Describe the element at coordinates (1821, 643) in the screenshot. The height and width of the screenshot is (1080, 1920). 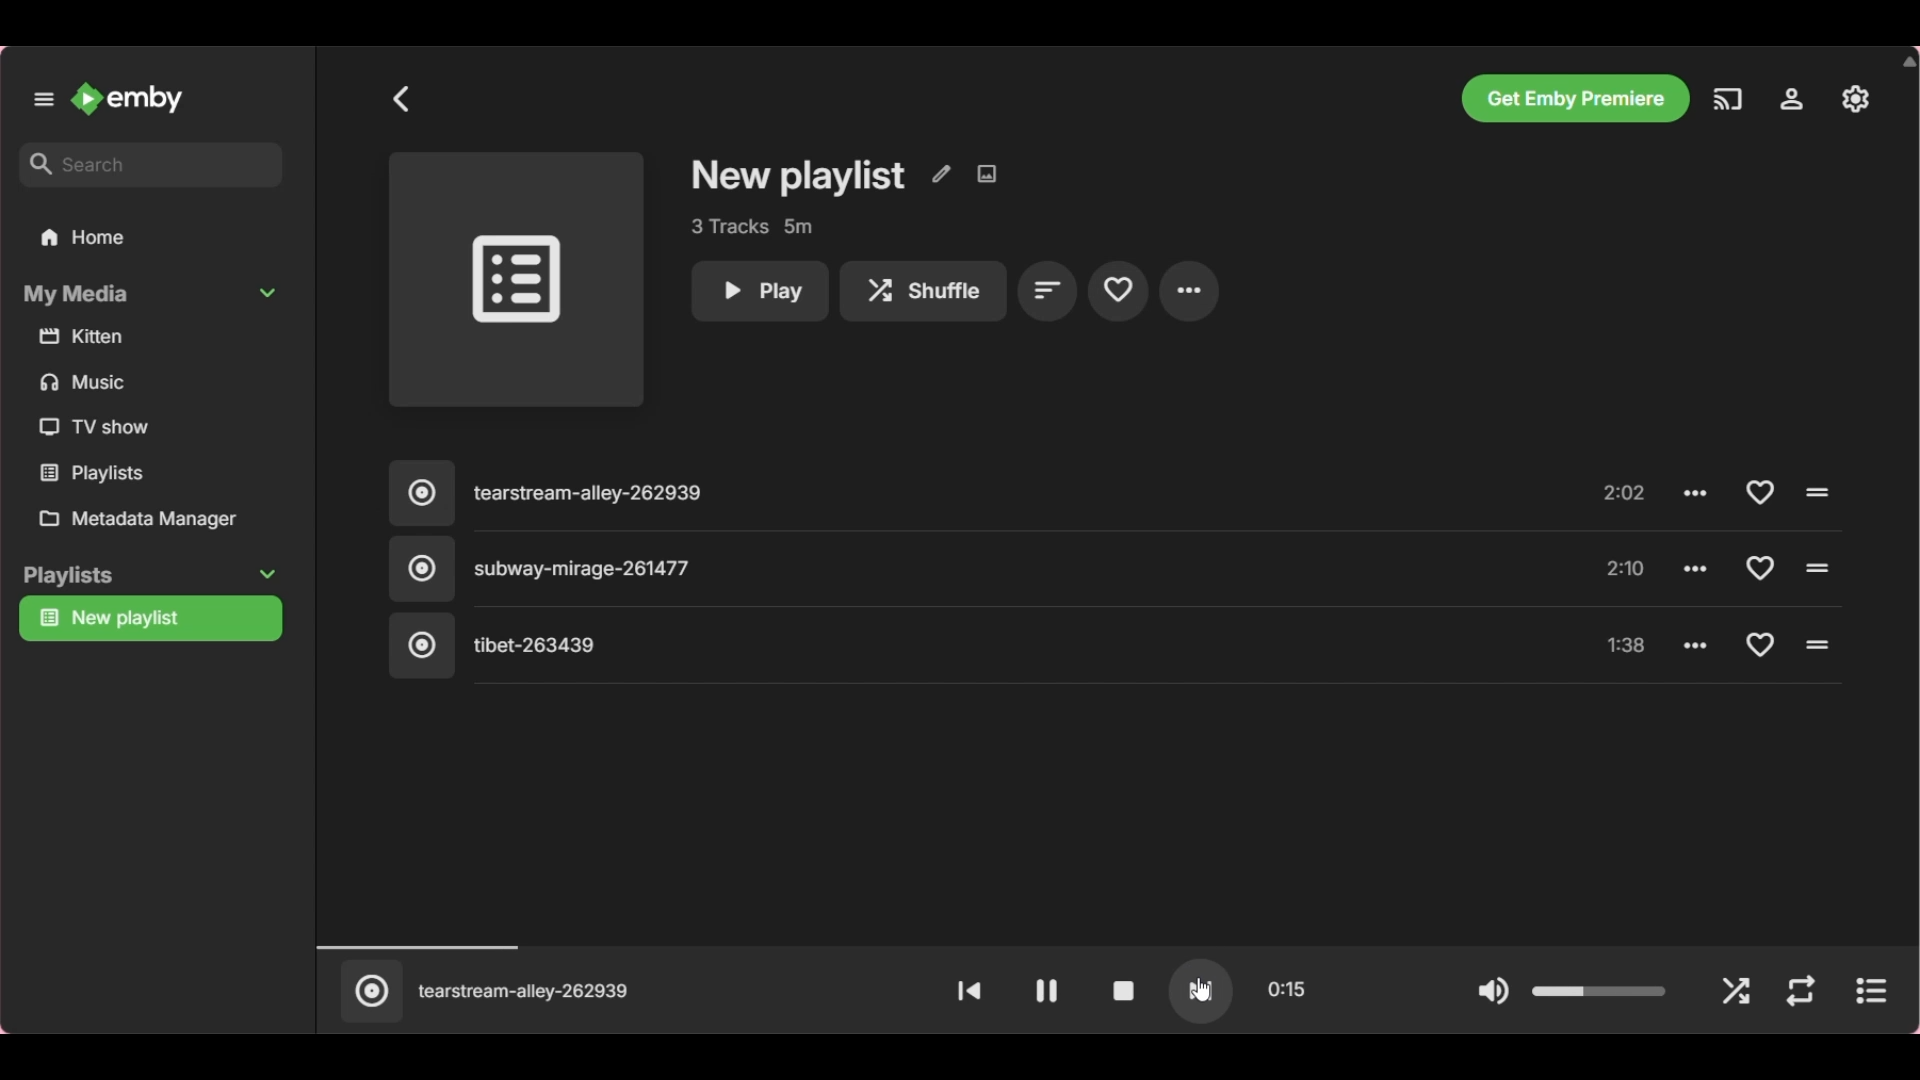
I see `click to play` at that location.